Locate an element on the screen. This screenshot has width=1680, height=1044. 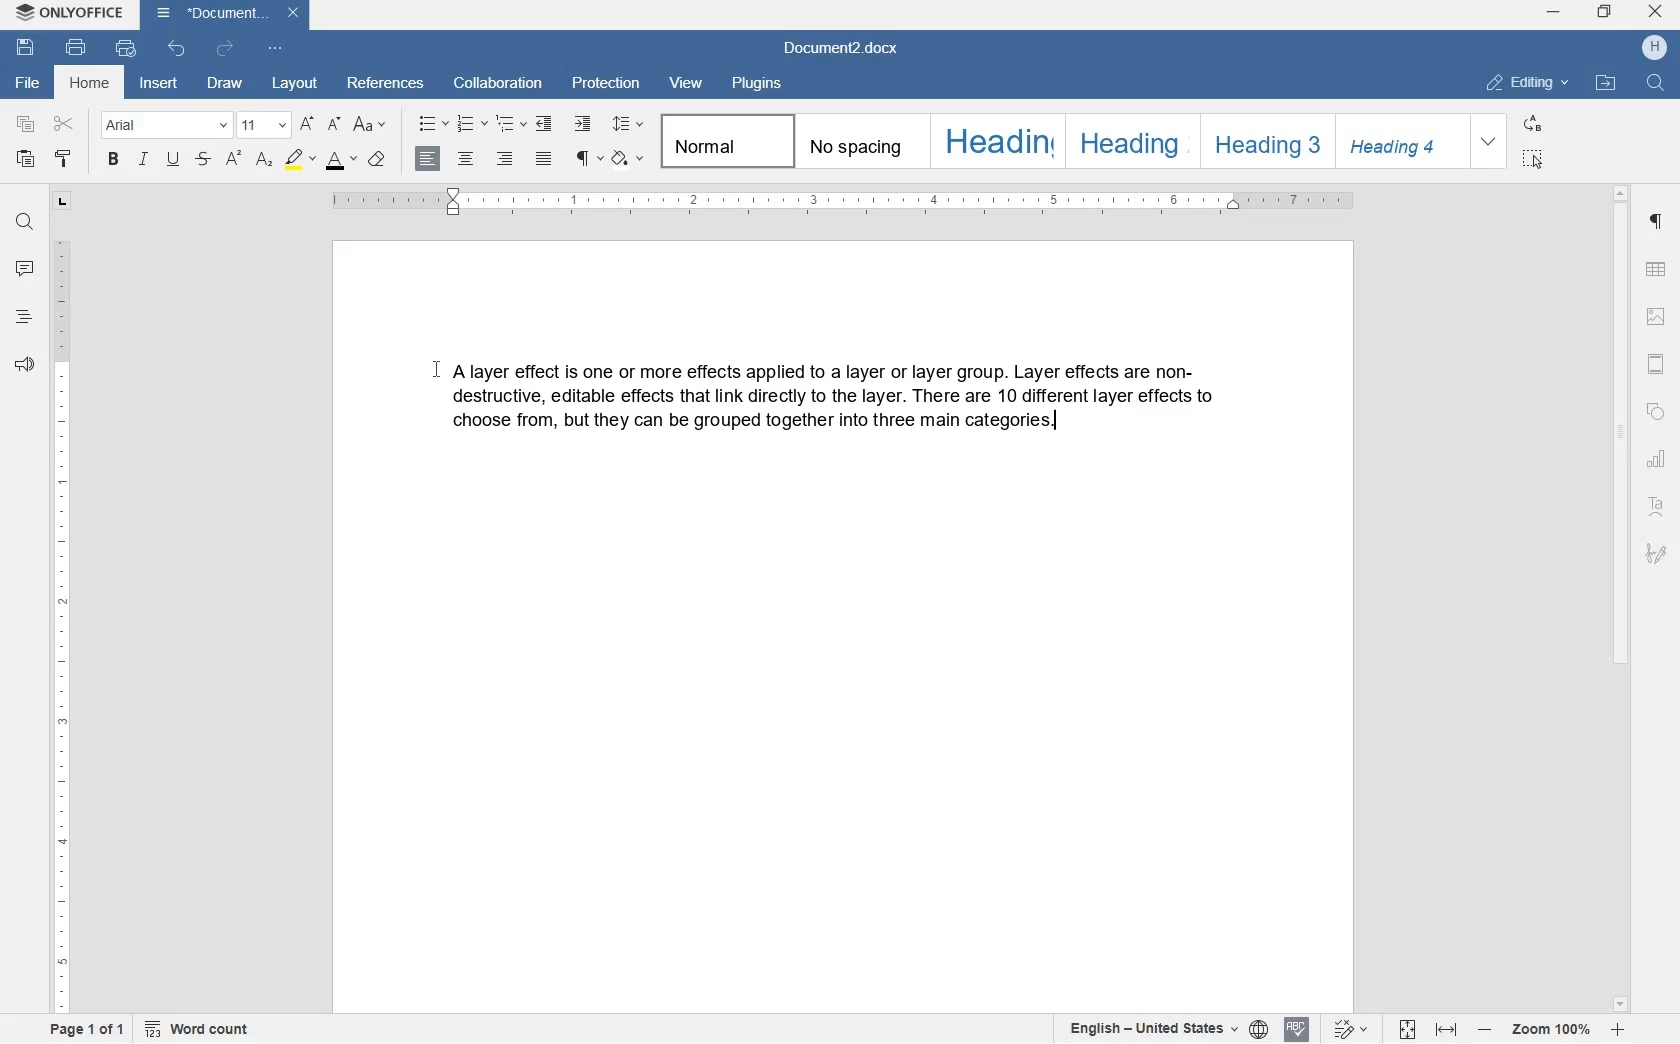
chart is located at coordinates (1658, 459).